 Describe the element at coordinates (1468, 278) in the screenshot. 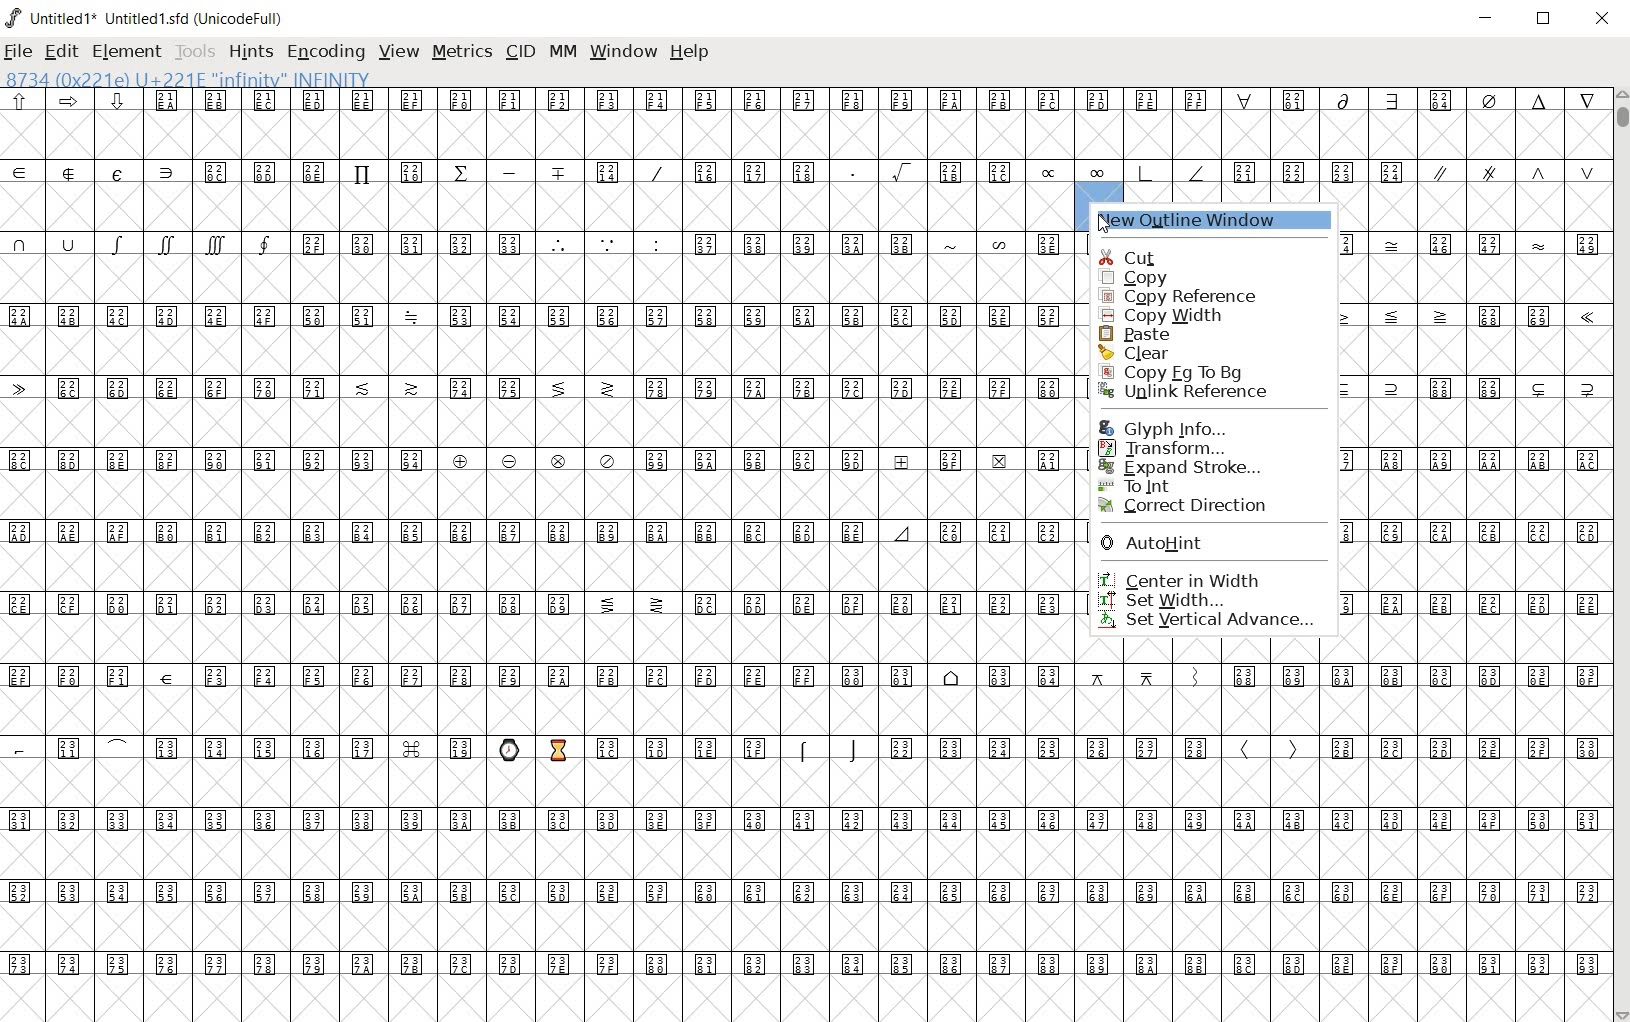

I see `Empty glyph slots` at that location.